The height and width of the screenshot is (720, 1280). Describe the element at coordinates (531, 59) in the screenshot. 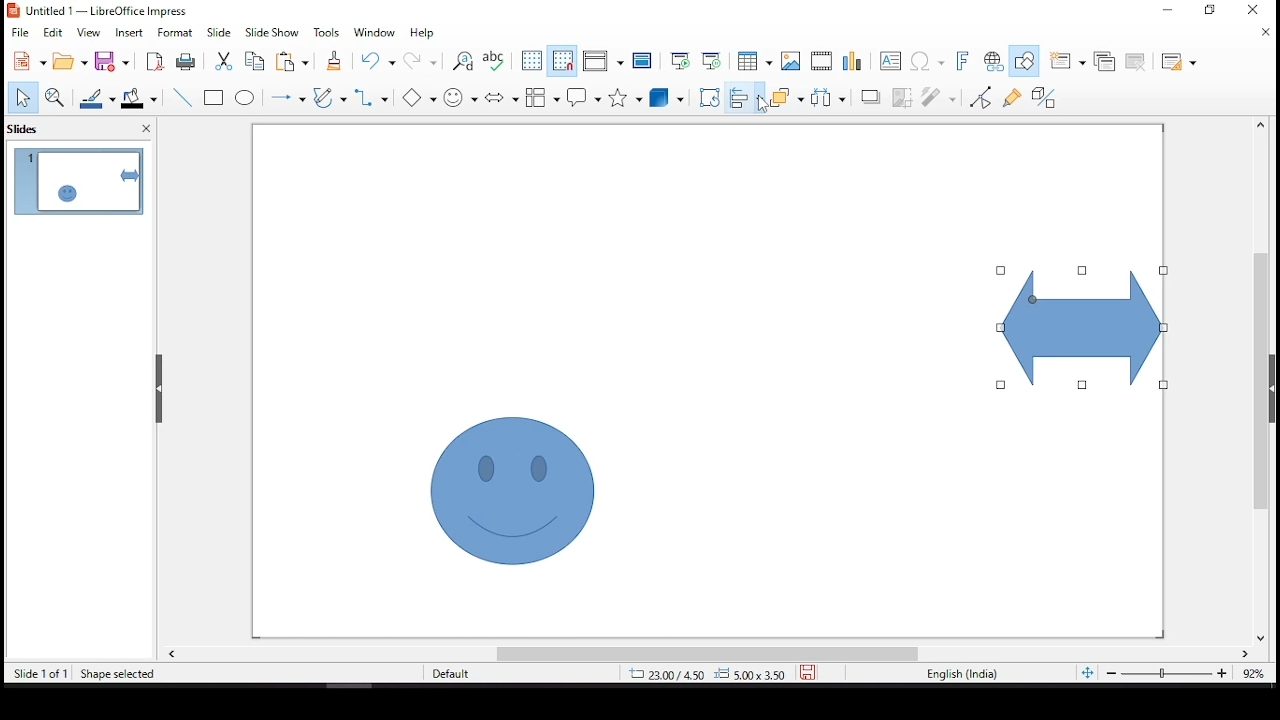

I see `display grid` at that location.